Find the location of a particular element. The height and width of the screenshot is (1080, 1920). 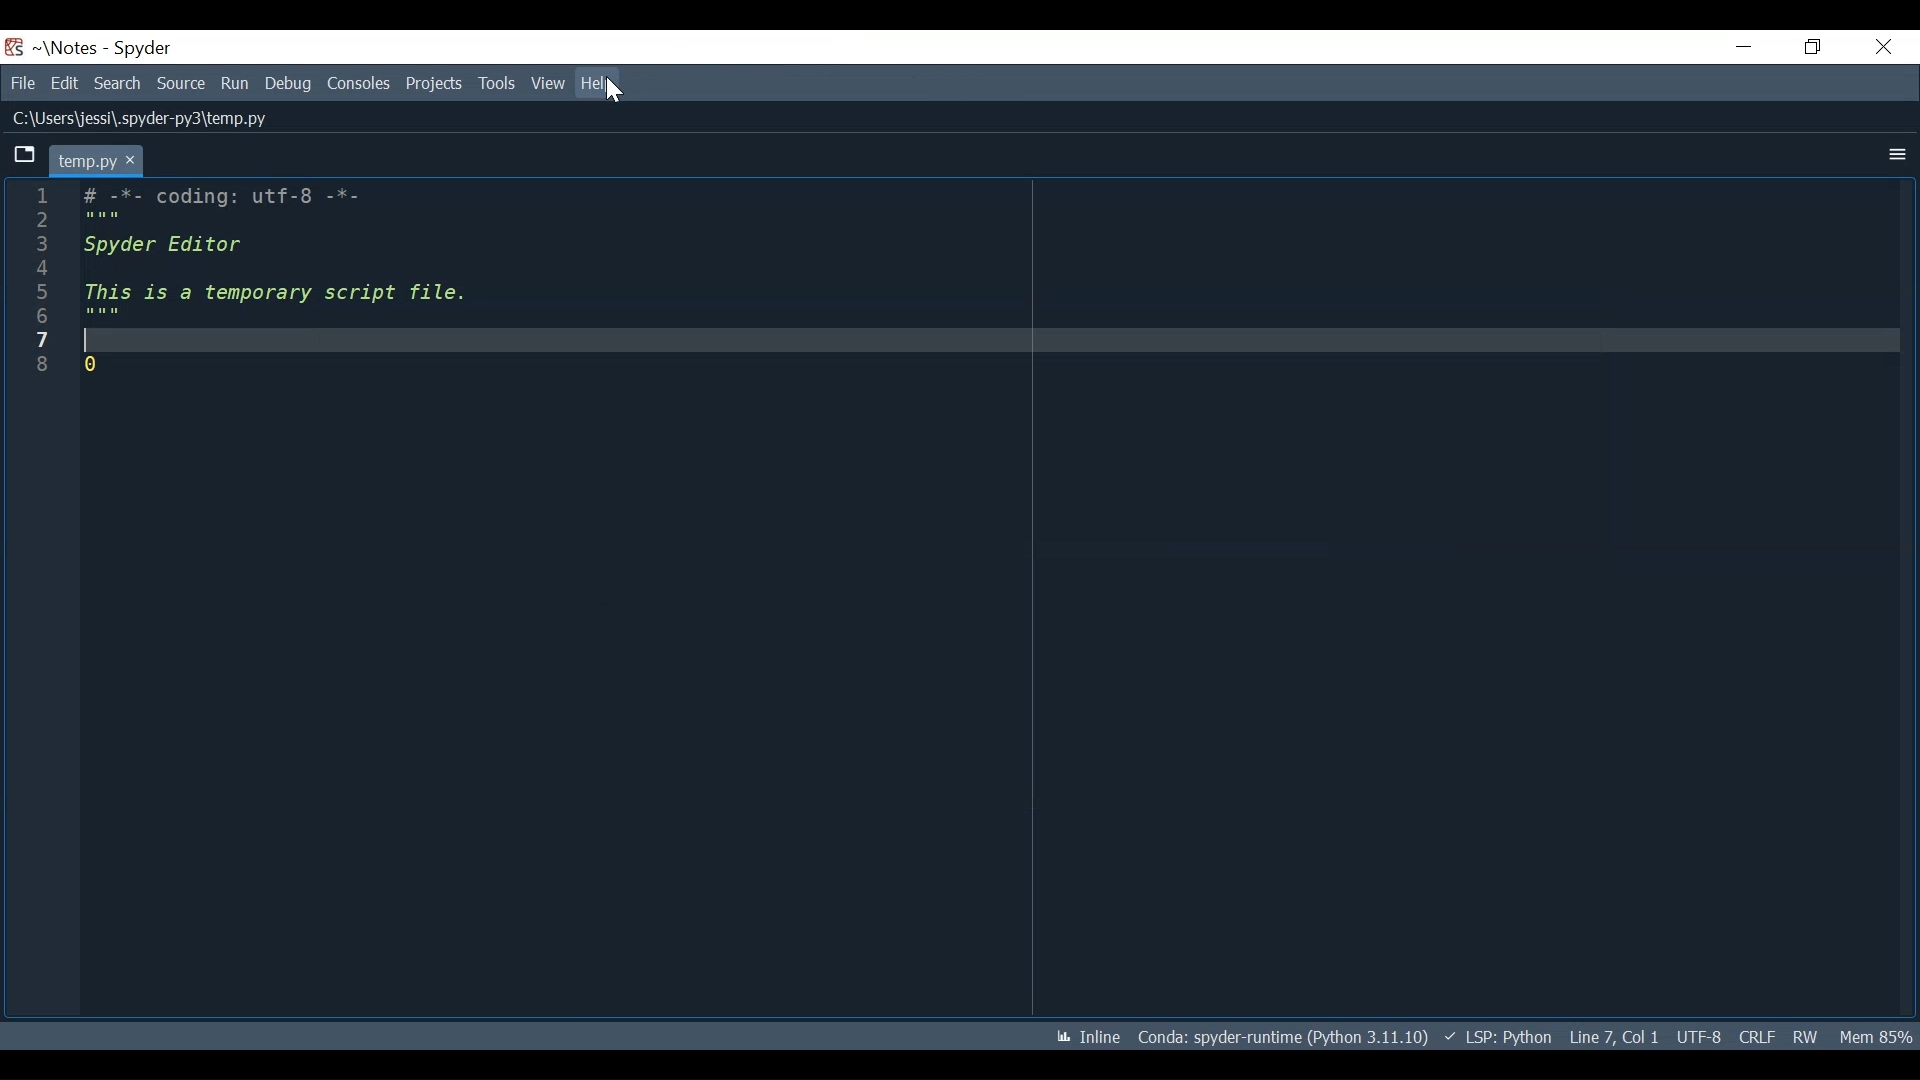

Edit is located at coordinates (65, 82).